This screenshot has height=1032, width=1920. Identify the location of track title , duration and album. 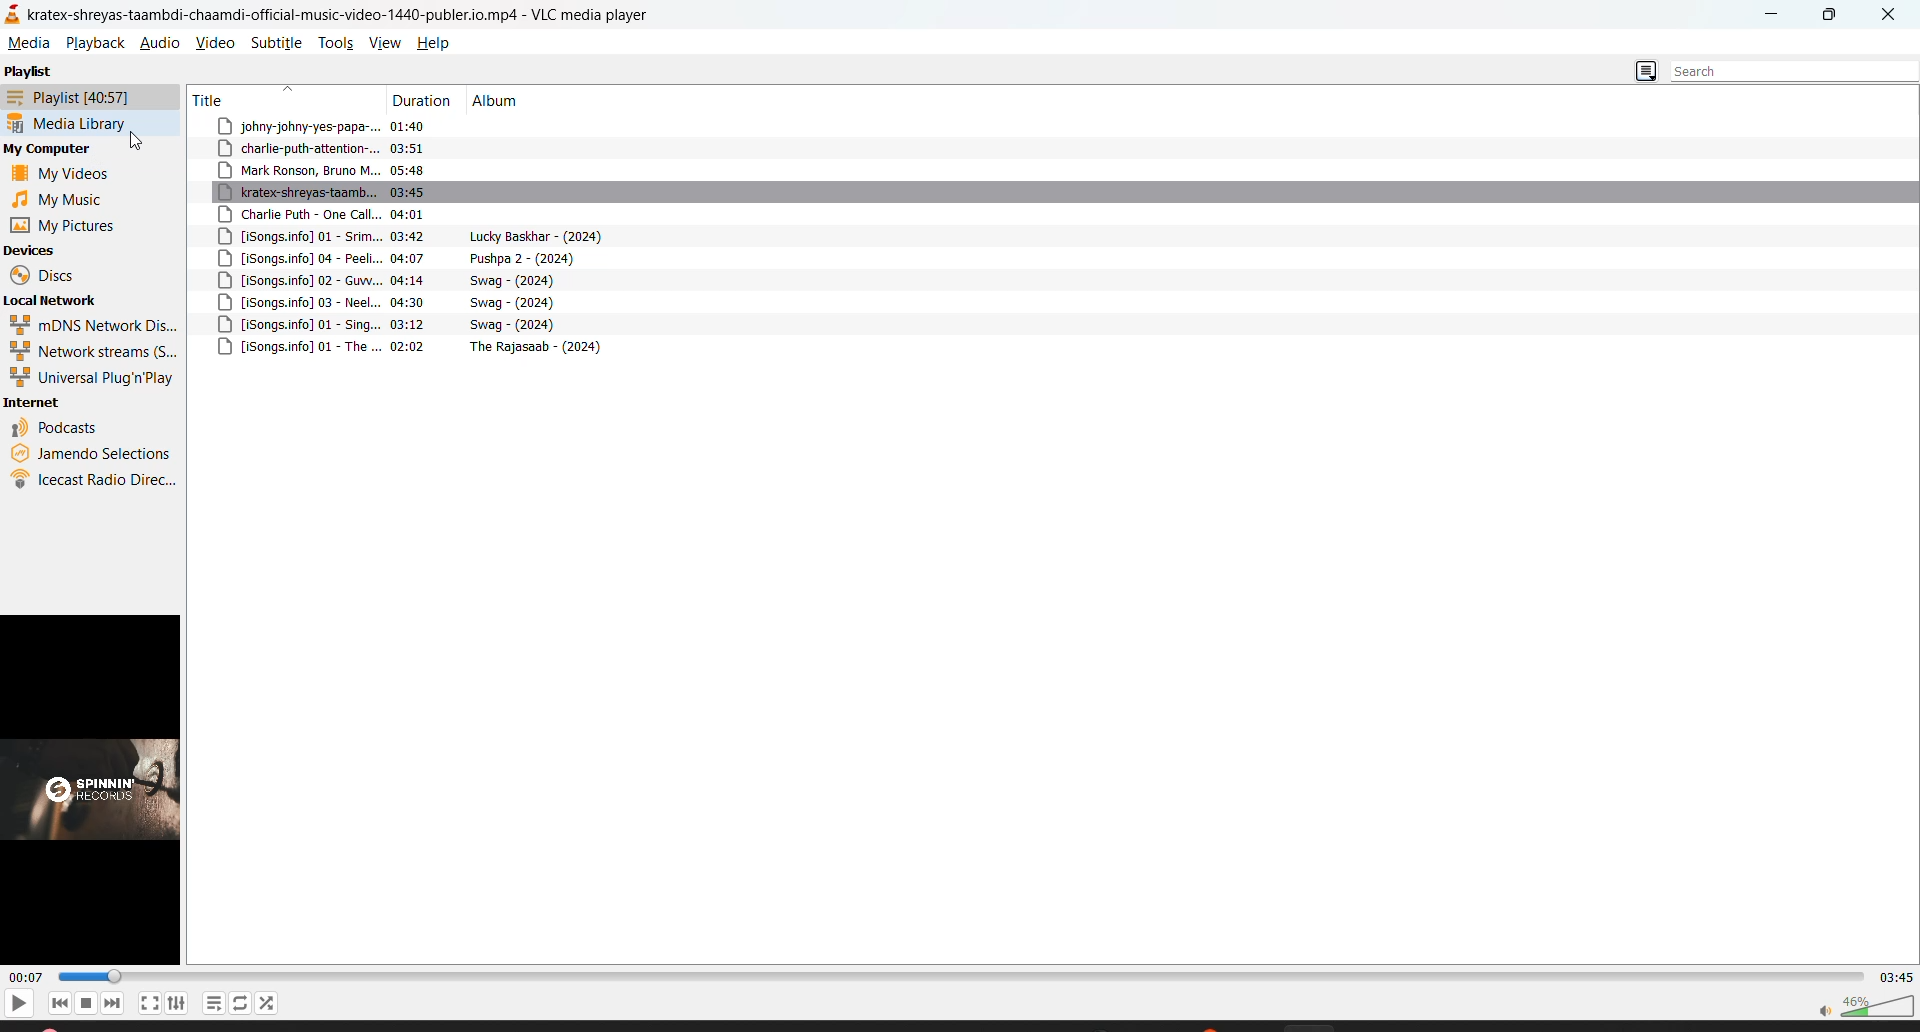
(403, 126).